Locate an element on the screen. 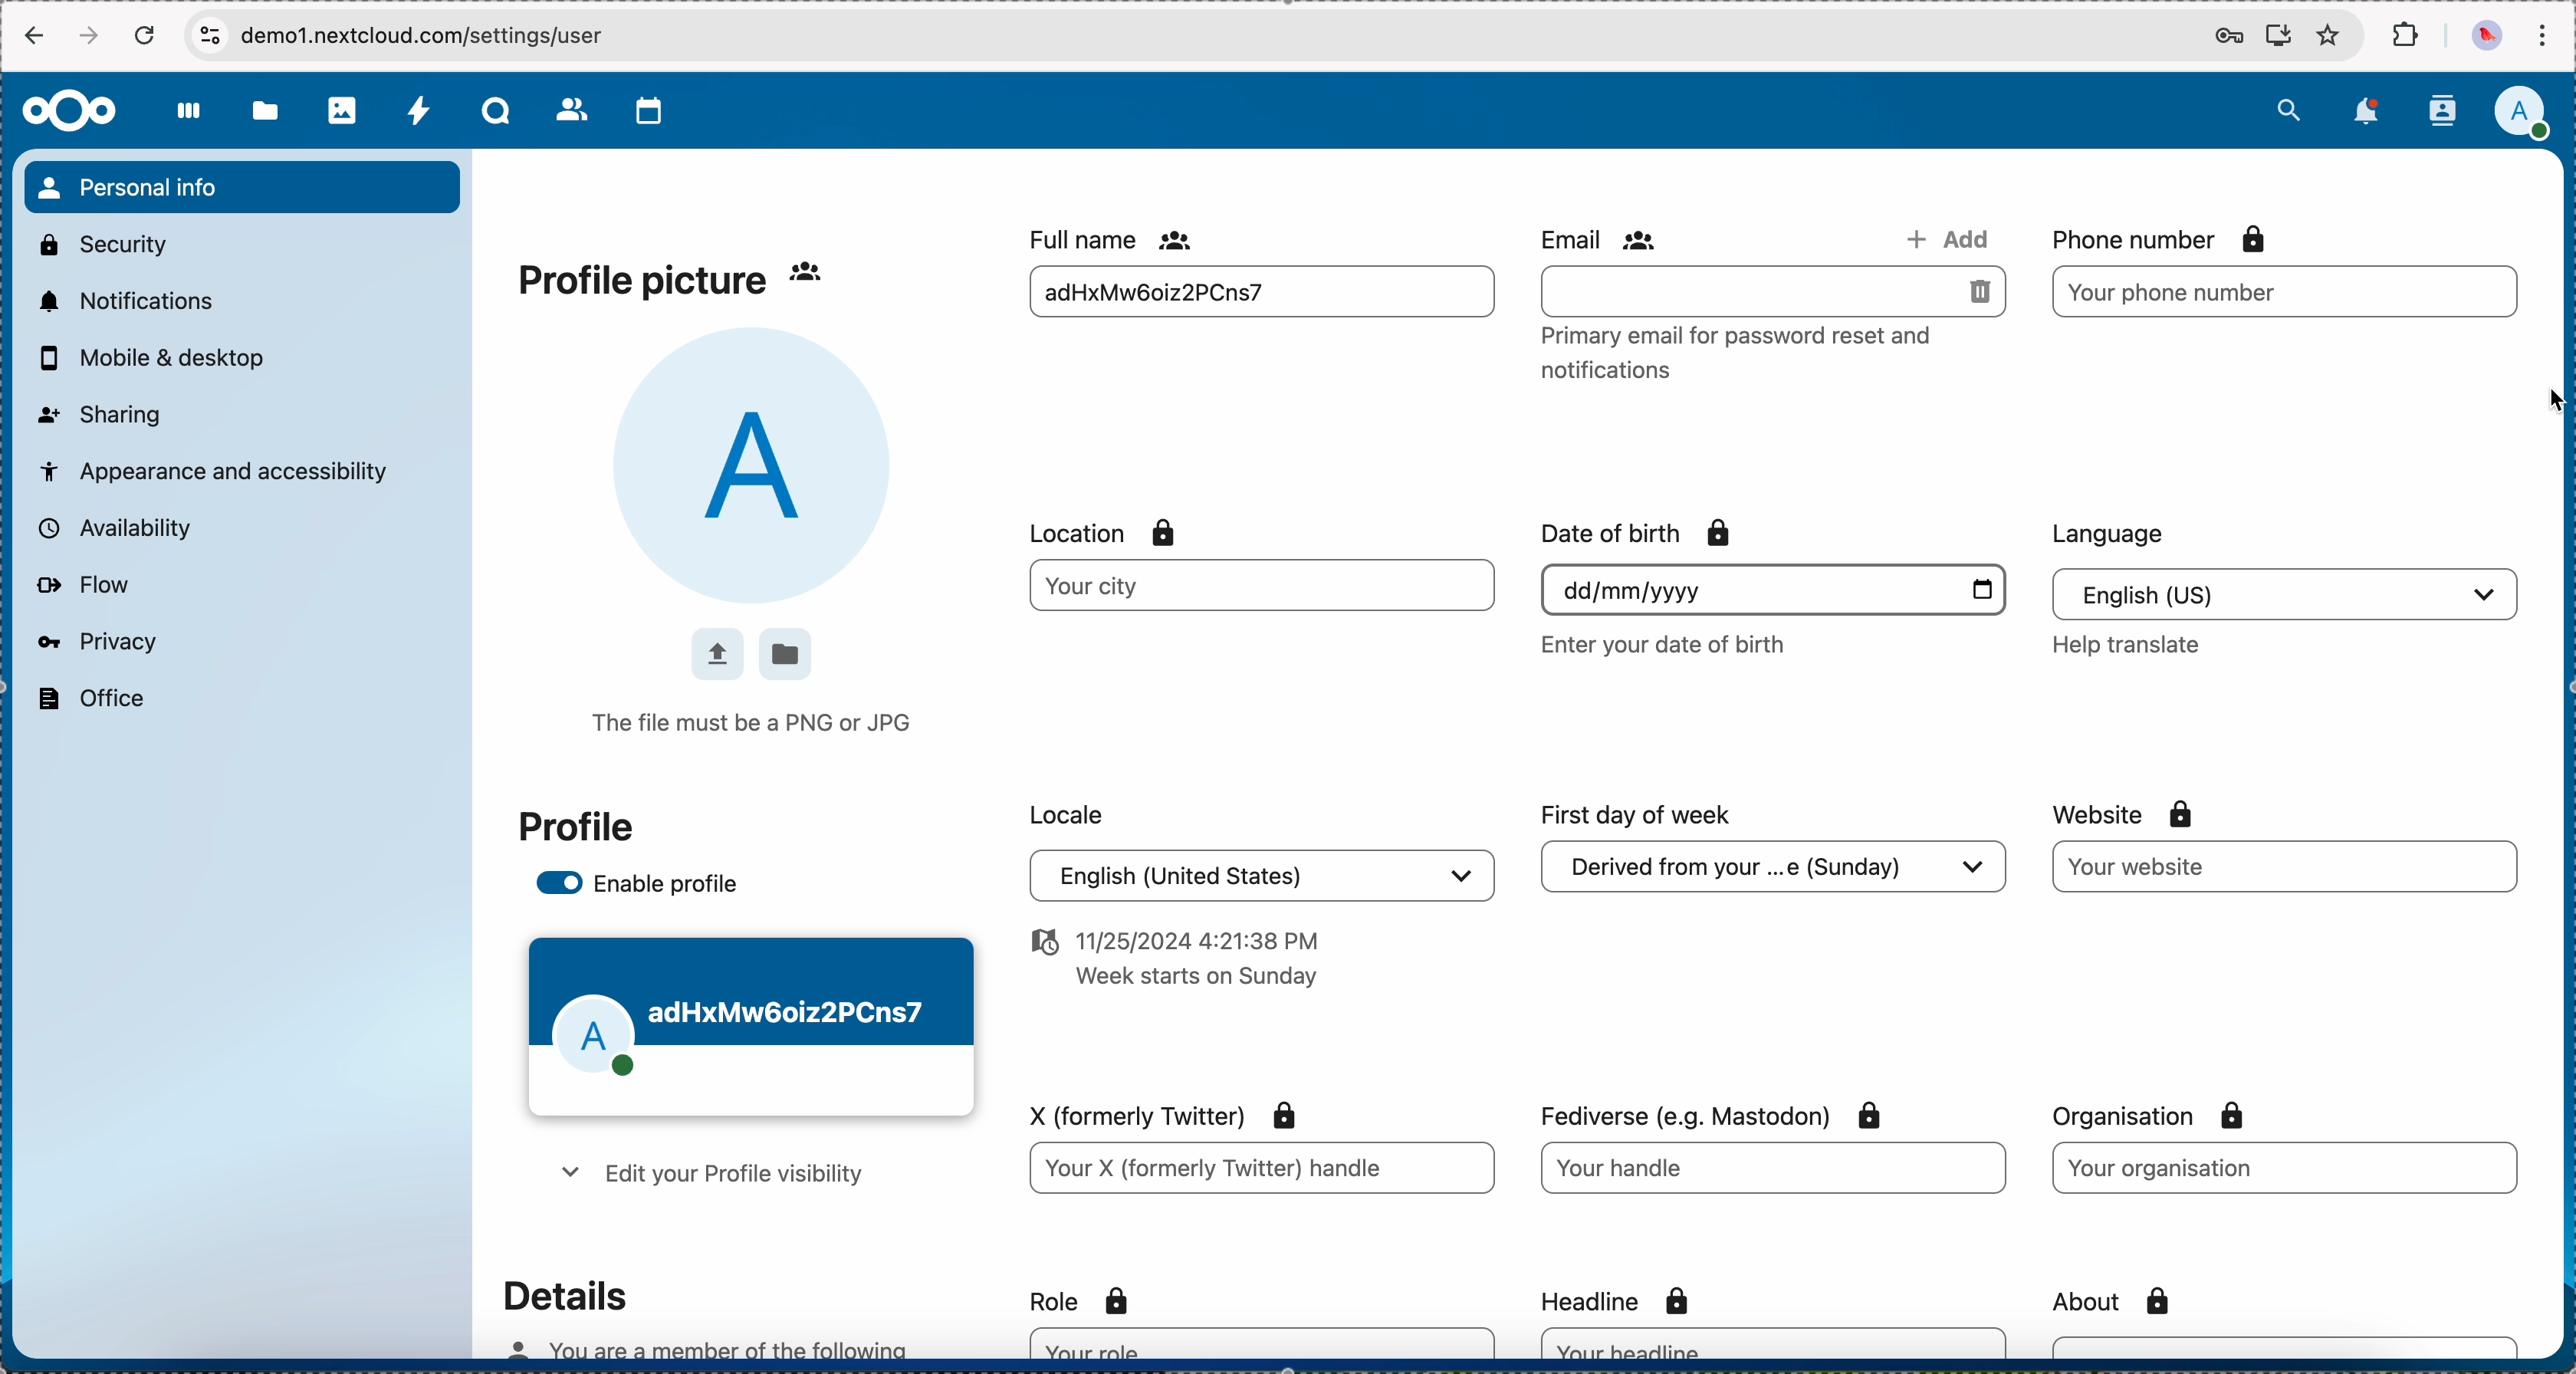  language is located at coordinates (1262, 875).